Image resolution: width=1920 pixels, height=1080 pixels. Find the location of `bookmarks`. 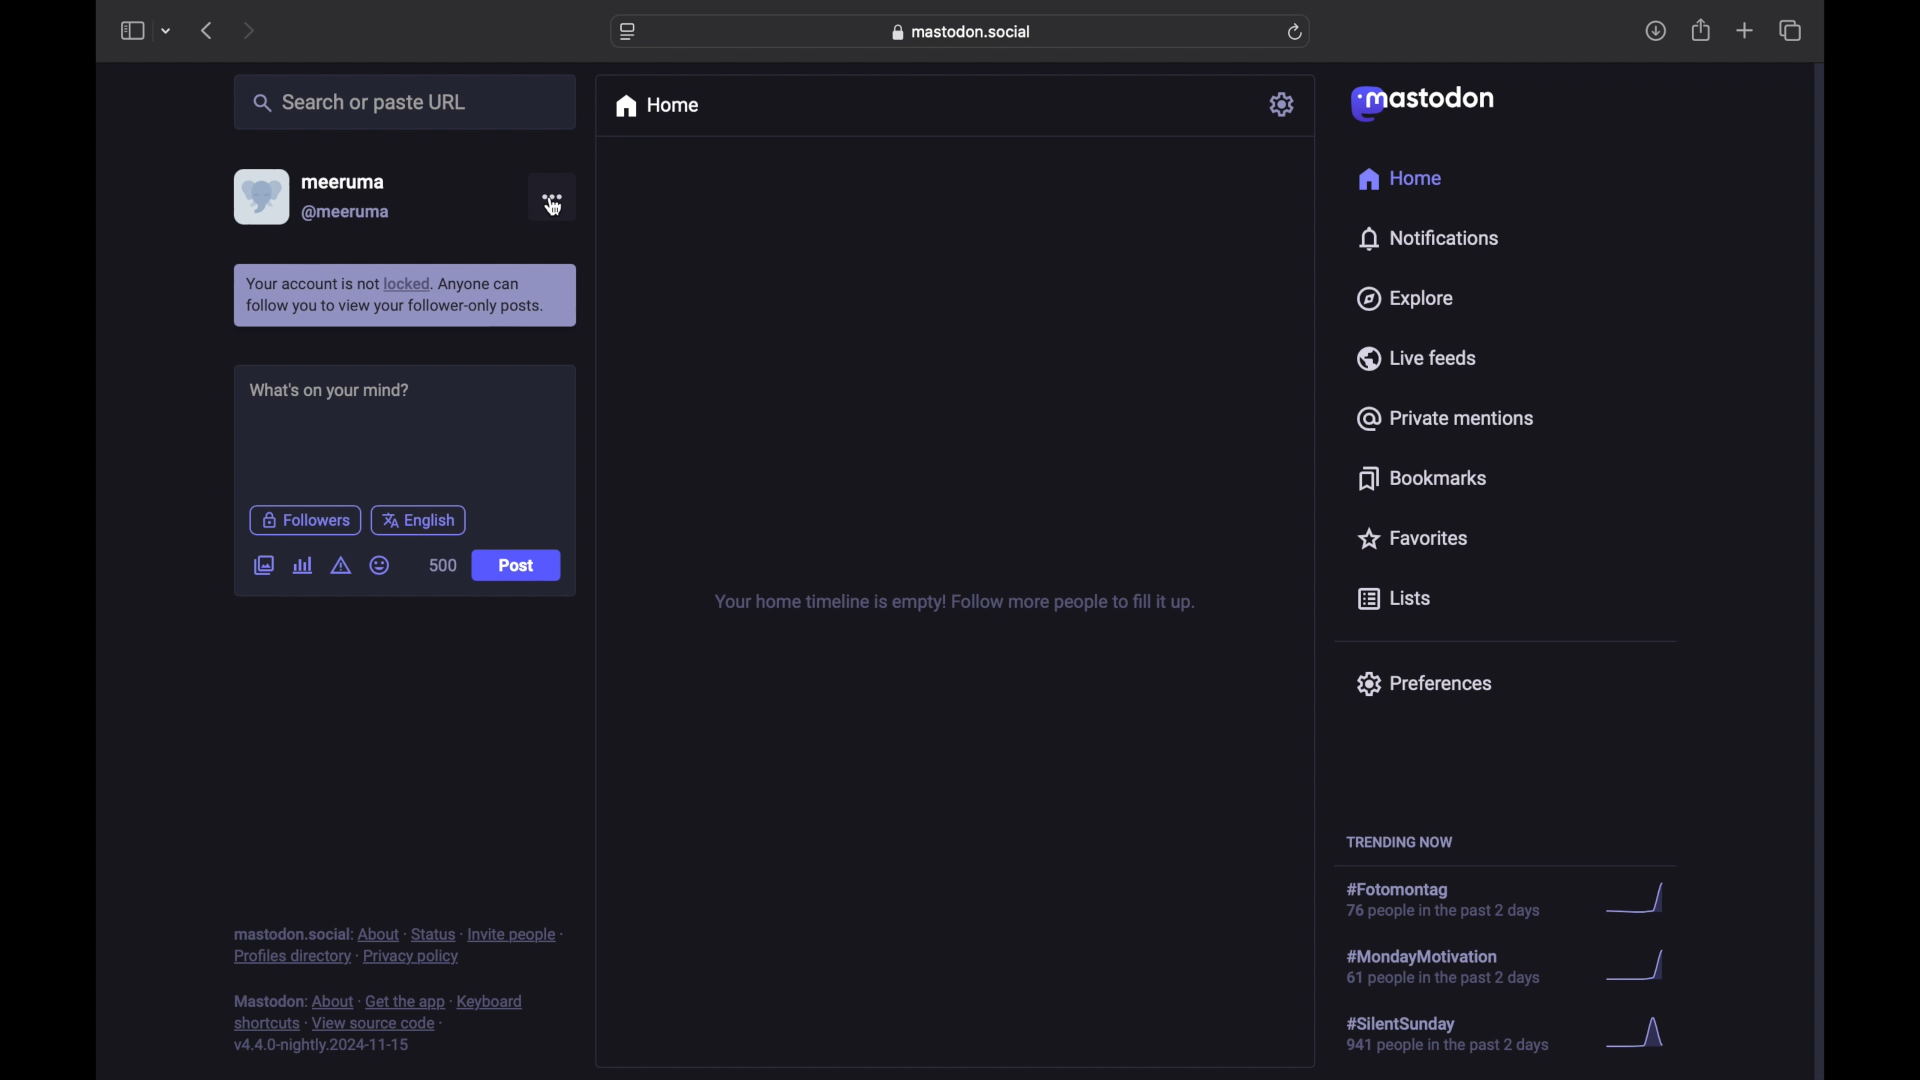

bookmarks is located at coordinates (1420, 477).